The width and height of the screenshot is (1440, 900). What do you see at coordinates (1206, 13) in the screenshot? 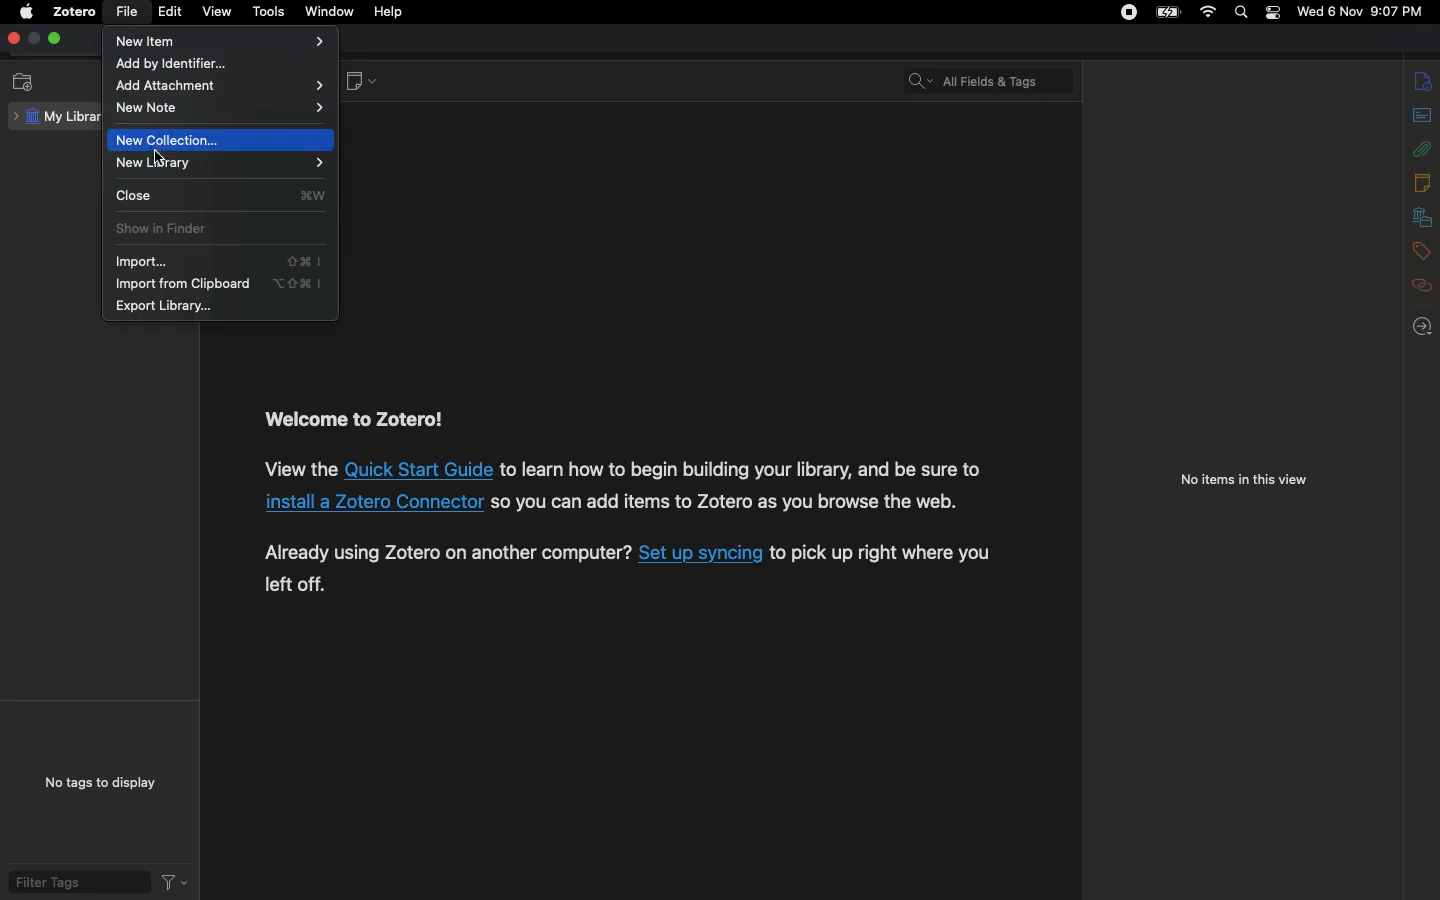
I see `Internet` at bounding box center [1206, 13].